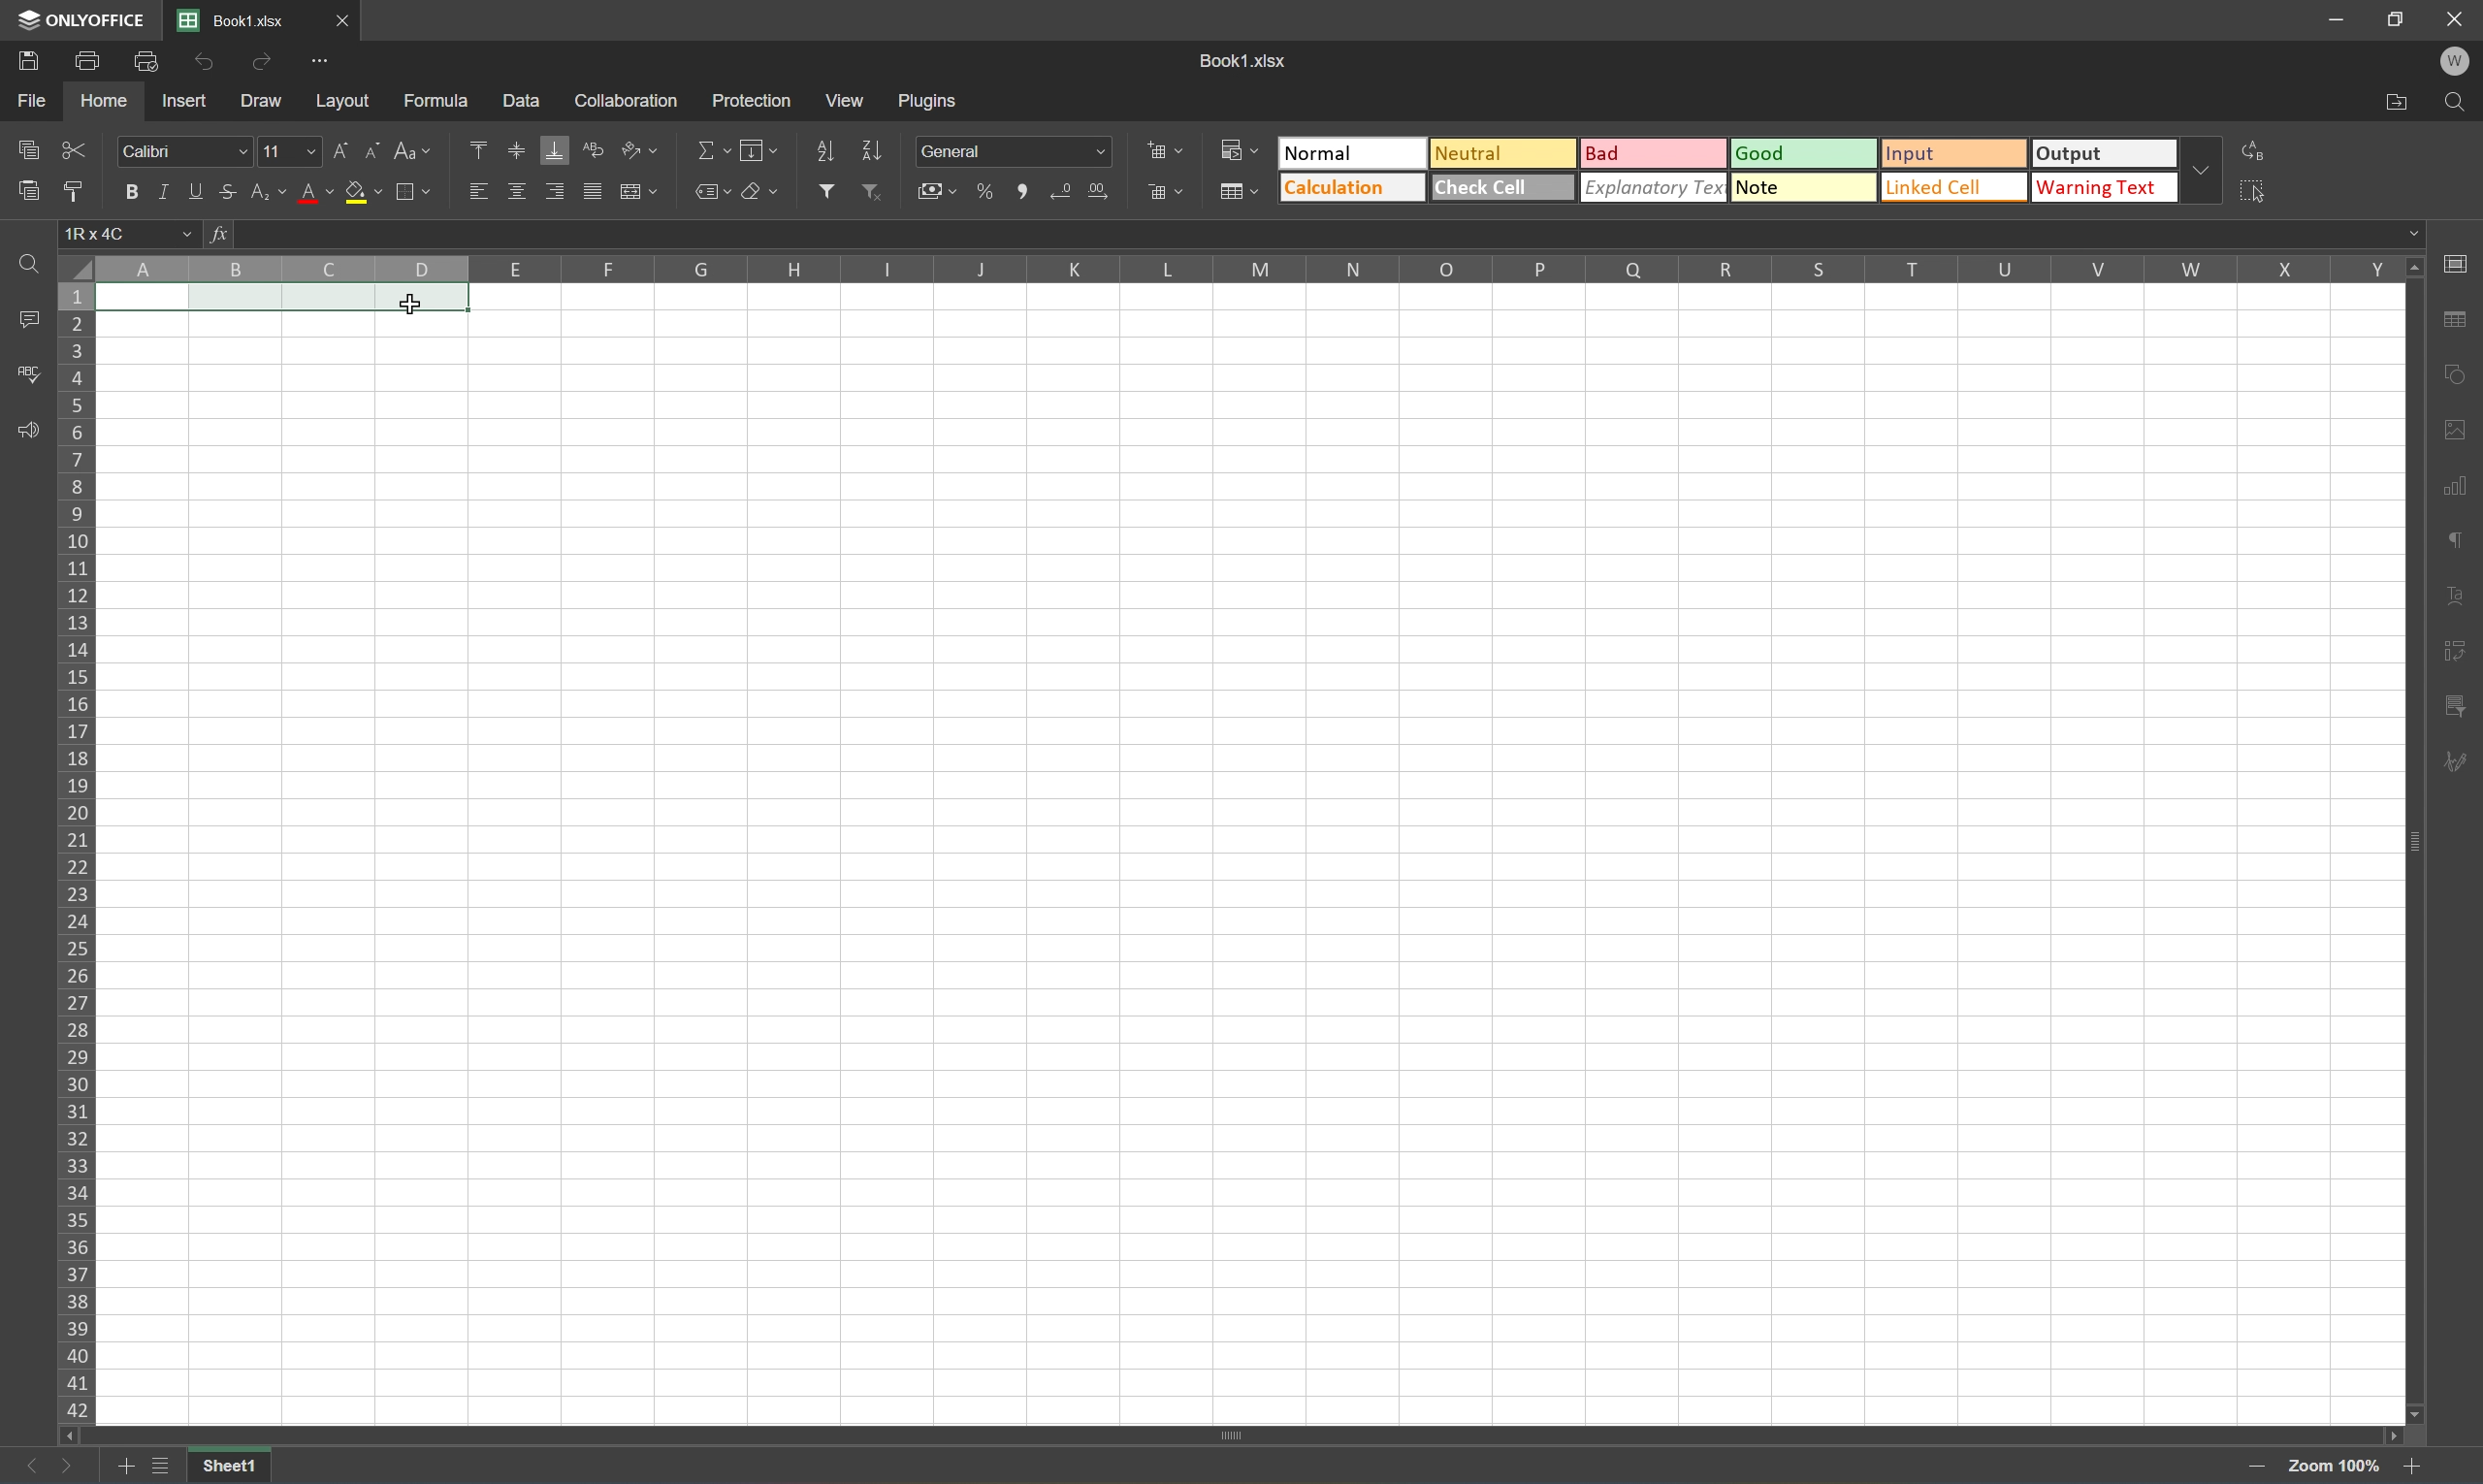 The width and height of the screenshot is (2483, 1484). Describe the element at coordinates (207, 62) in the screenshot. I see `Undo` at that location.